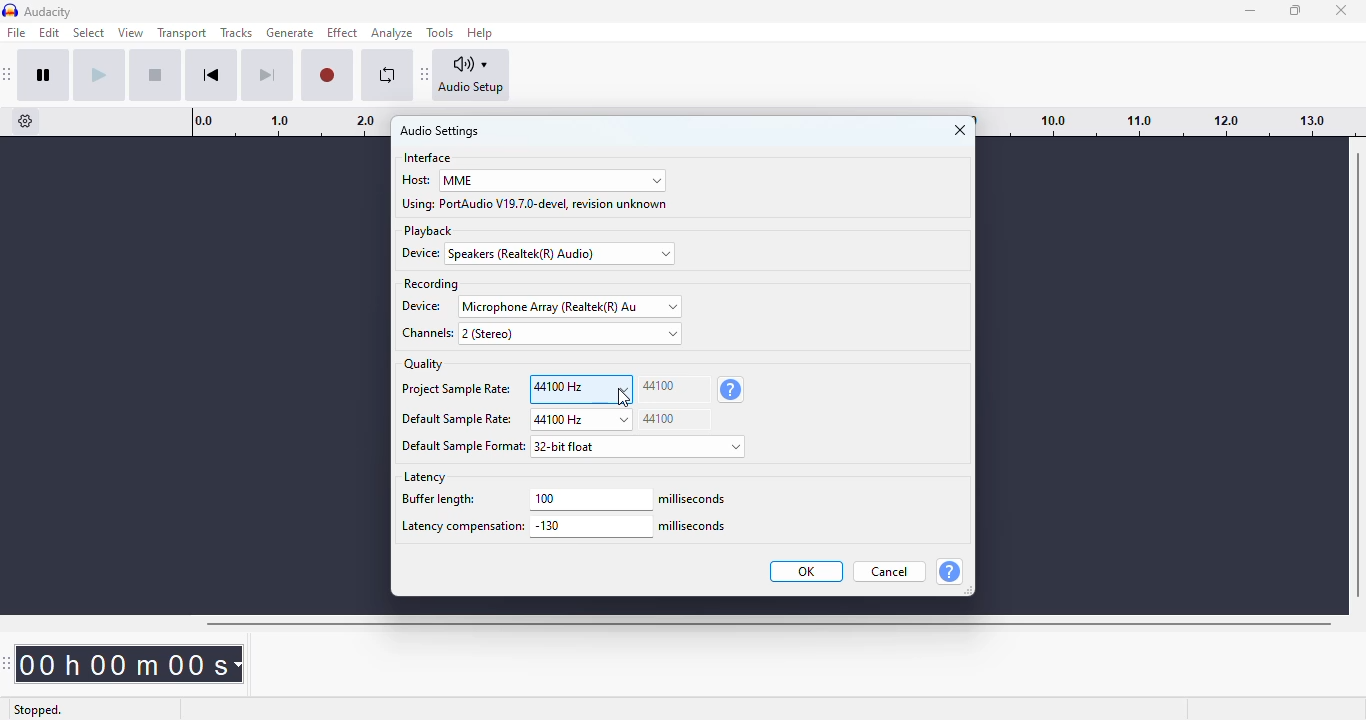  Describe the element at coordinates (562, 254) in the screenshot. I see `select device` at that location.